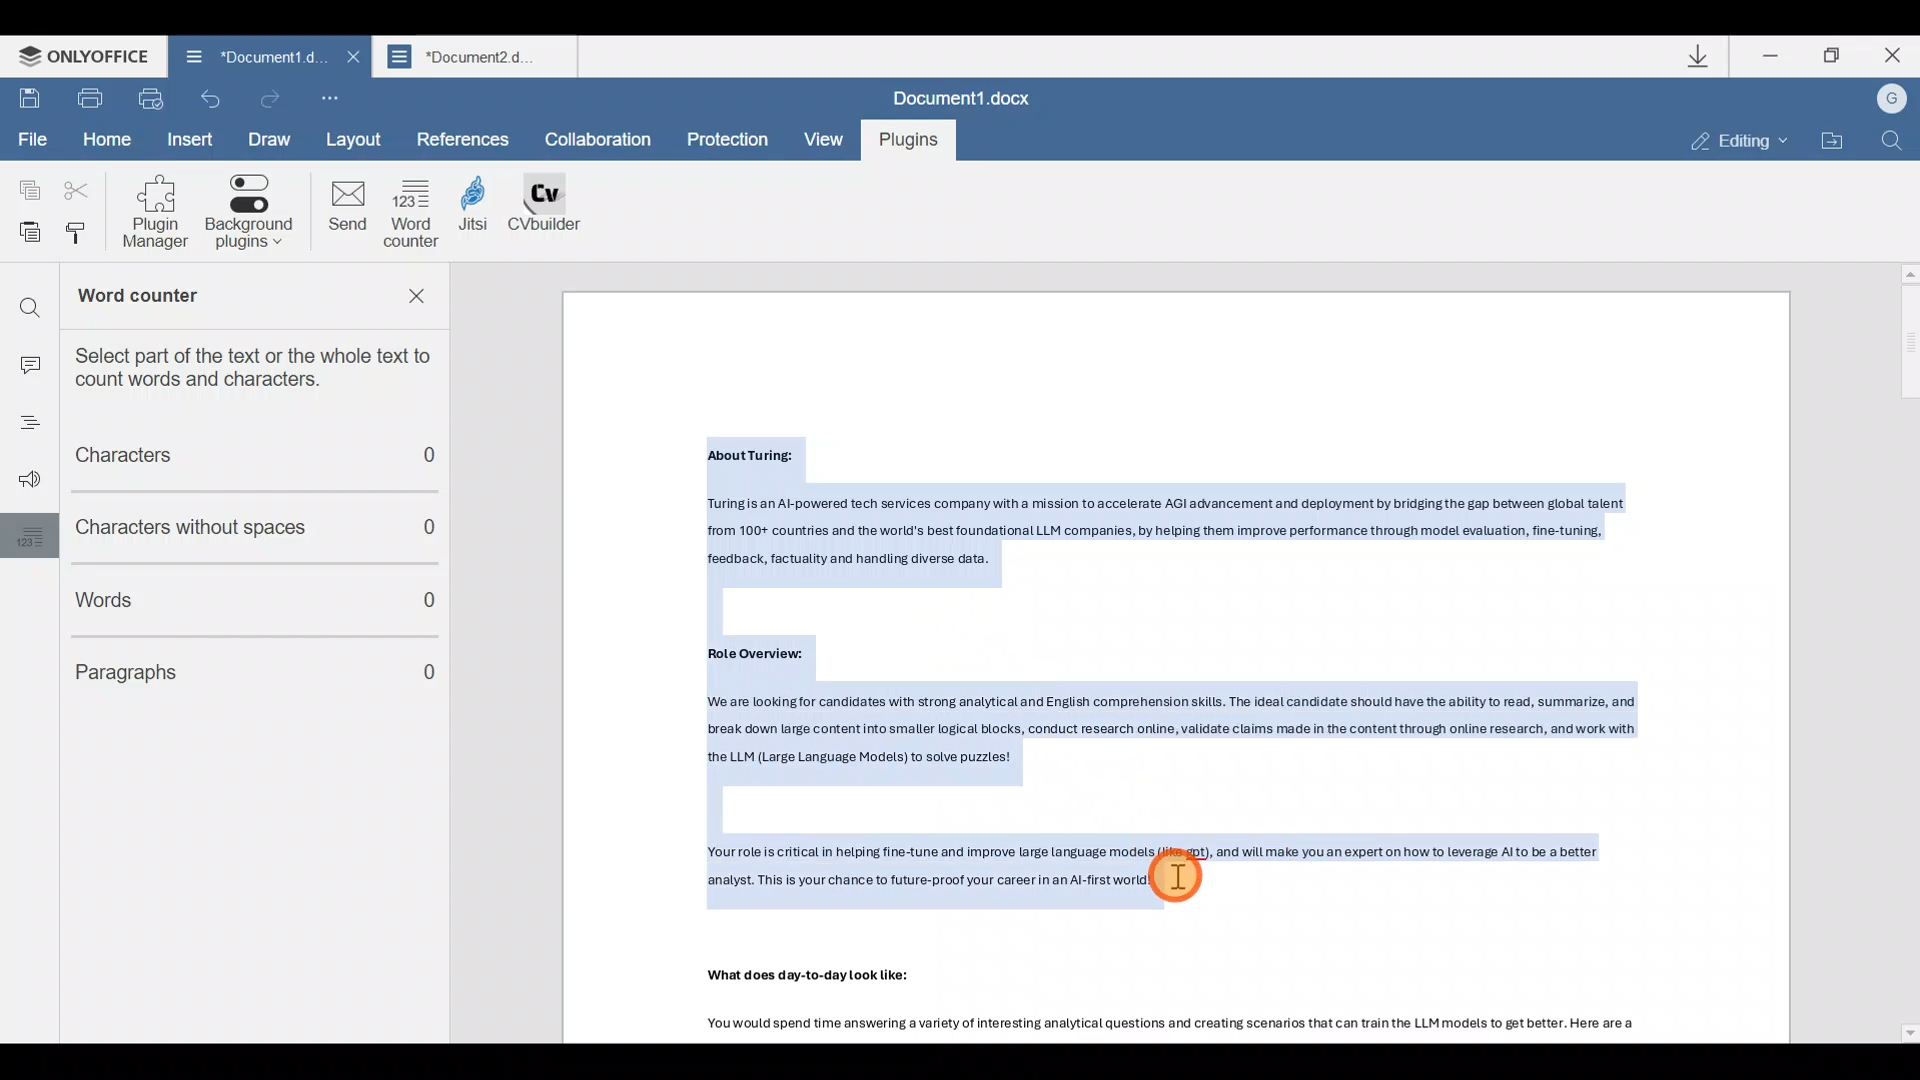 This screenshot has width=1920, height=1080. Describe the element at coordinates (350, 57) in the screenshot. I see `Close` at that location.